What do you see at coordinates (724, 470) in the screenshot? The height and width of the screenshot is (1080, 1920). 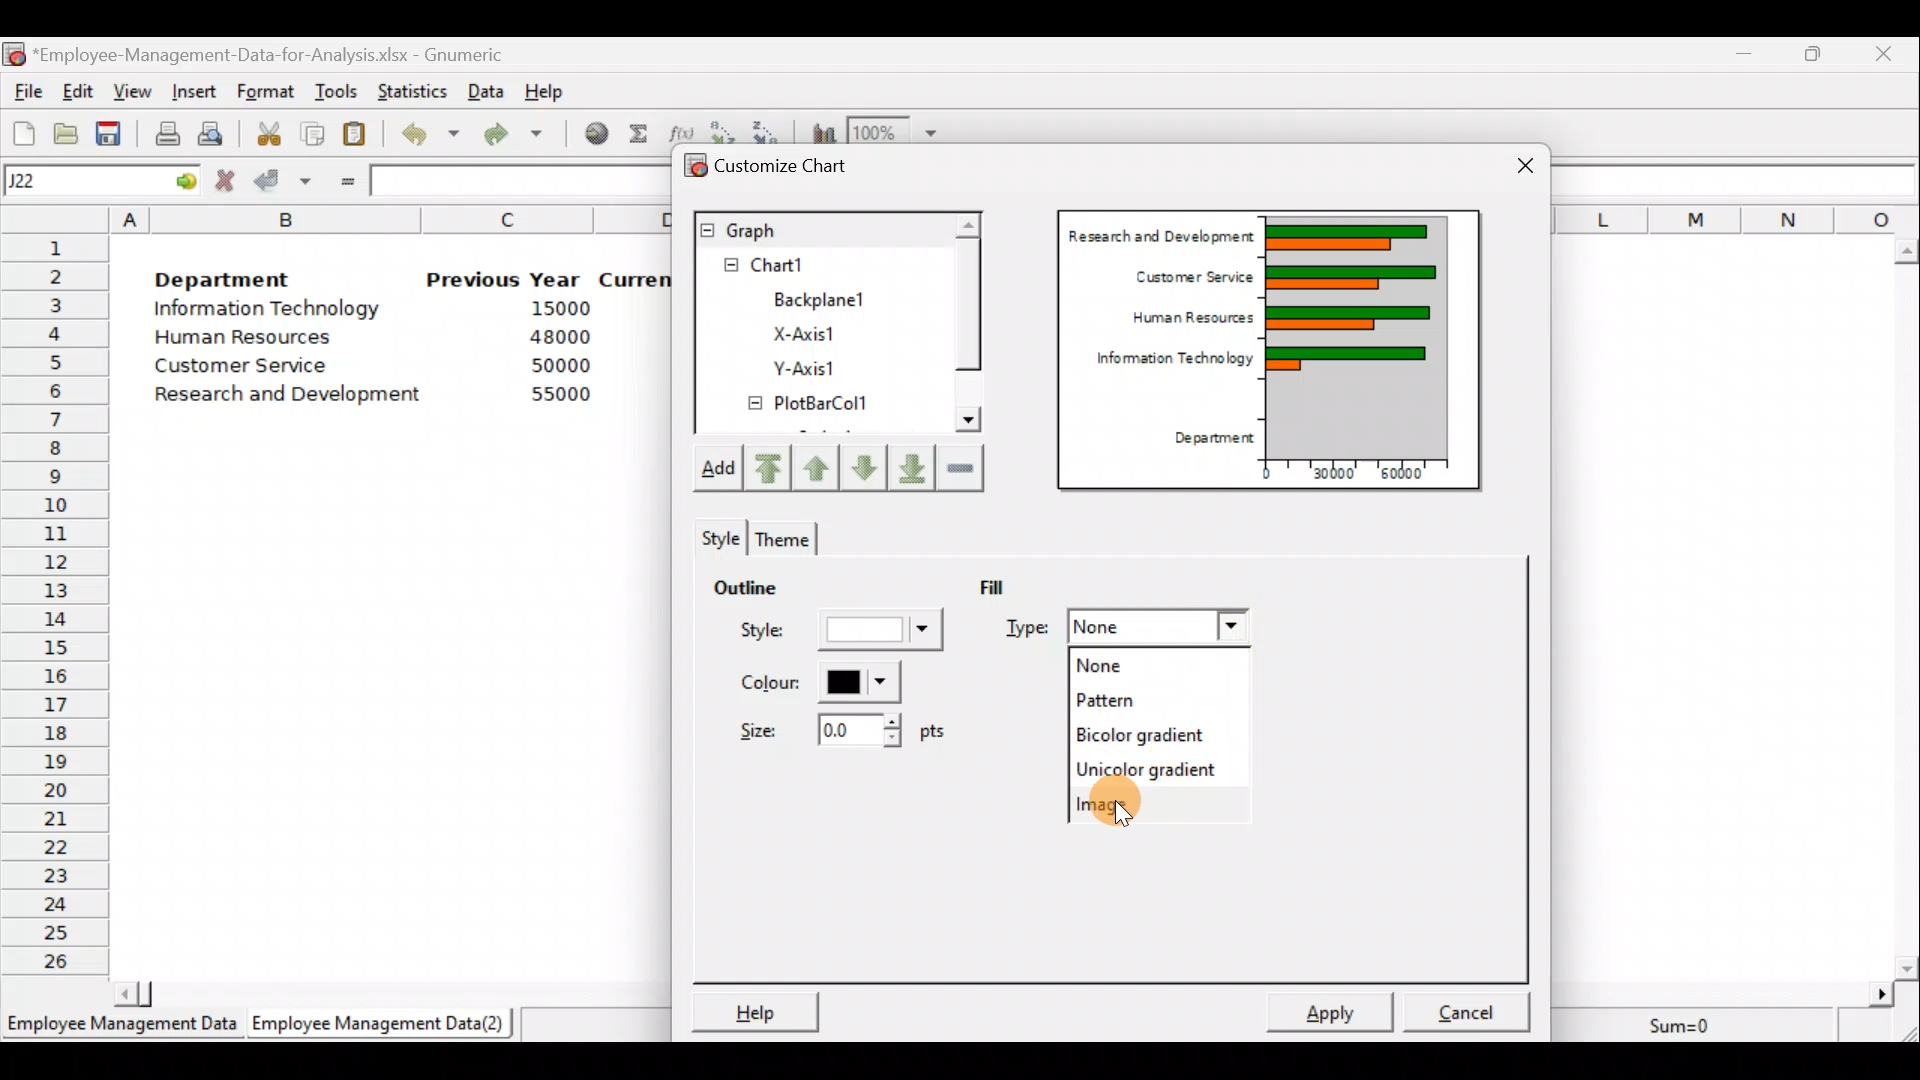 I see `Add` at bounding box center [724, 470].